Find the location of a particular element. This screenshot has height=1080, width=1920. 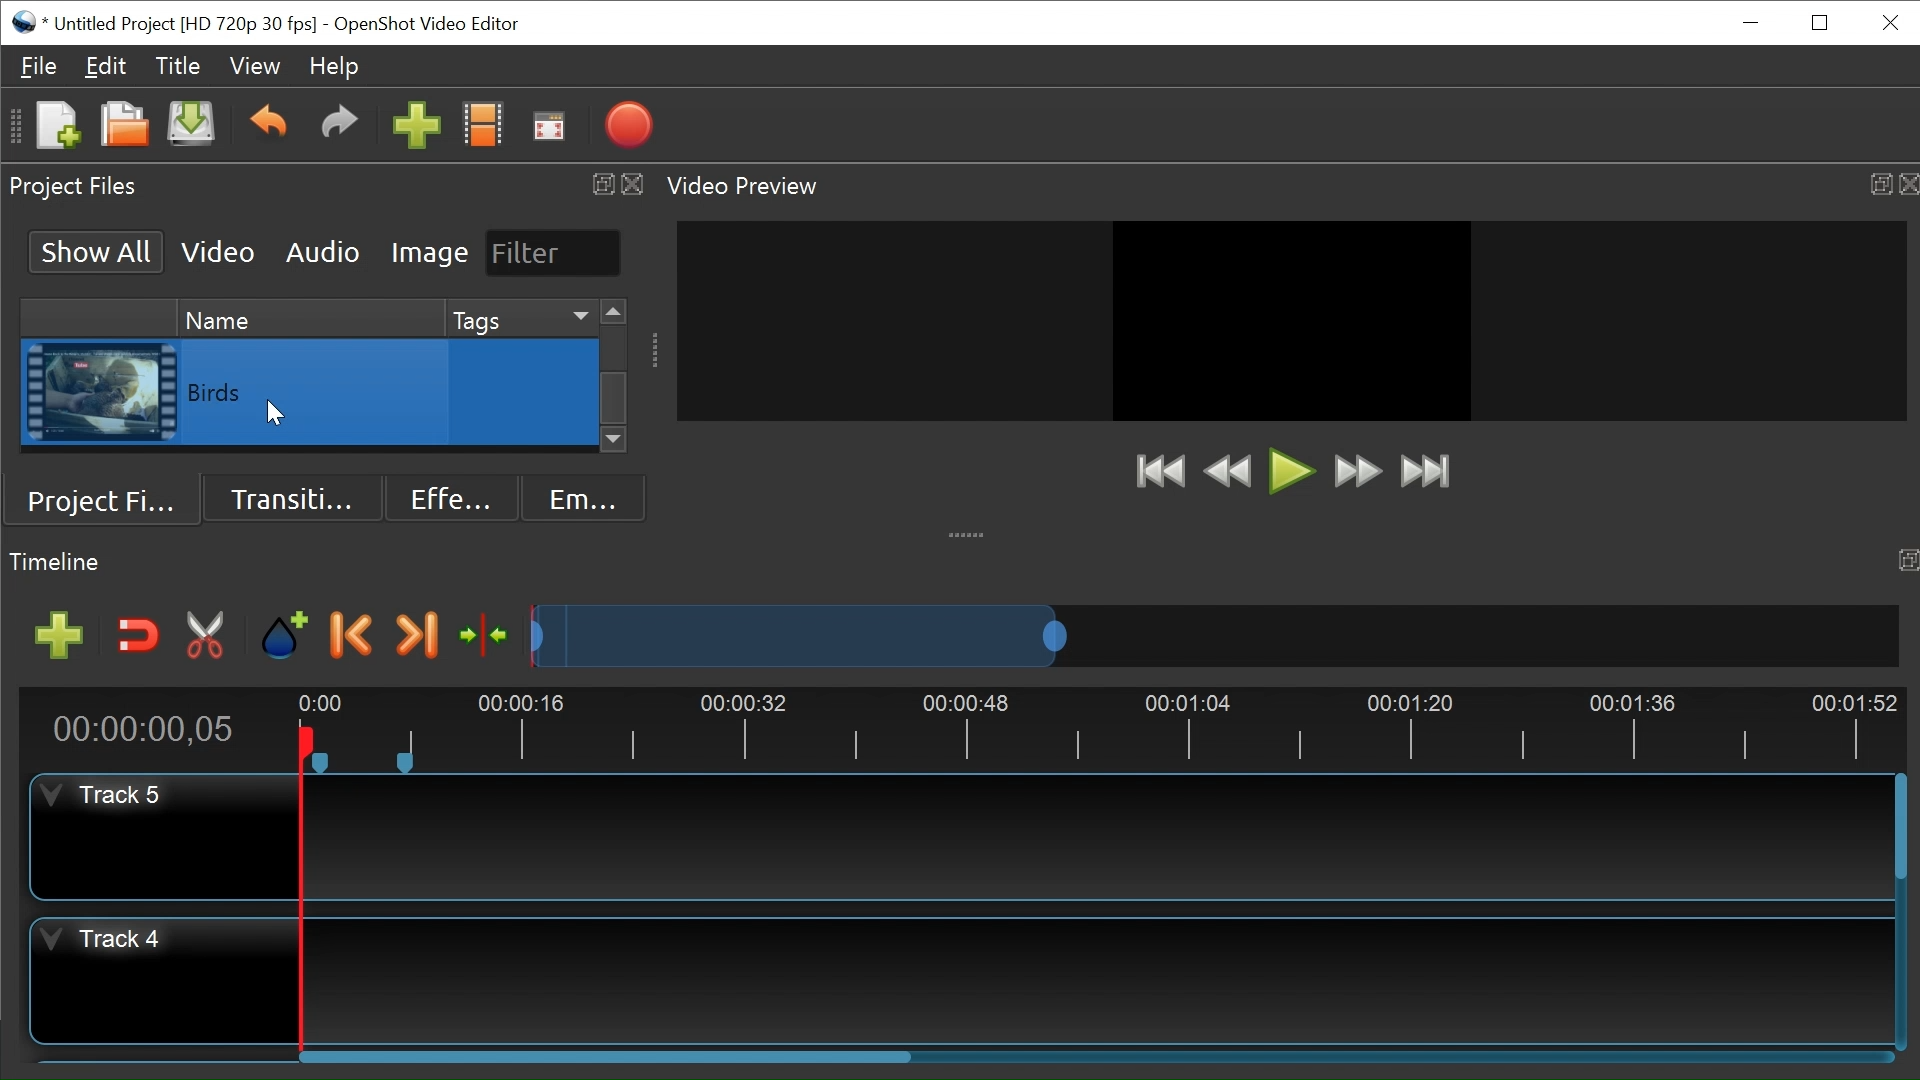

Add Track is located at coordinates (52, 636).